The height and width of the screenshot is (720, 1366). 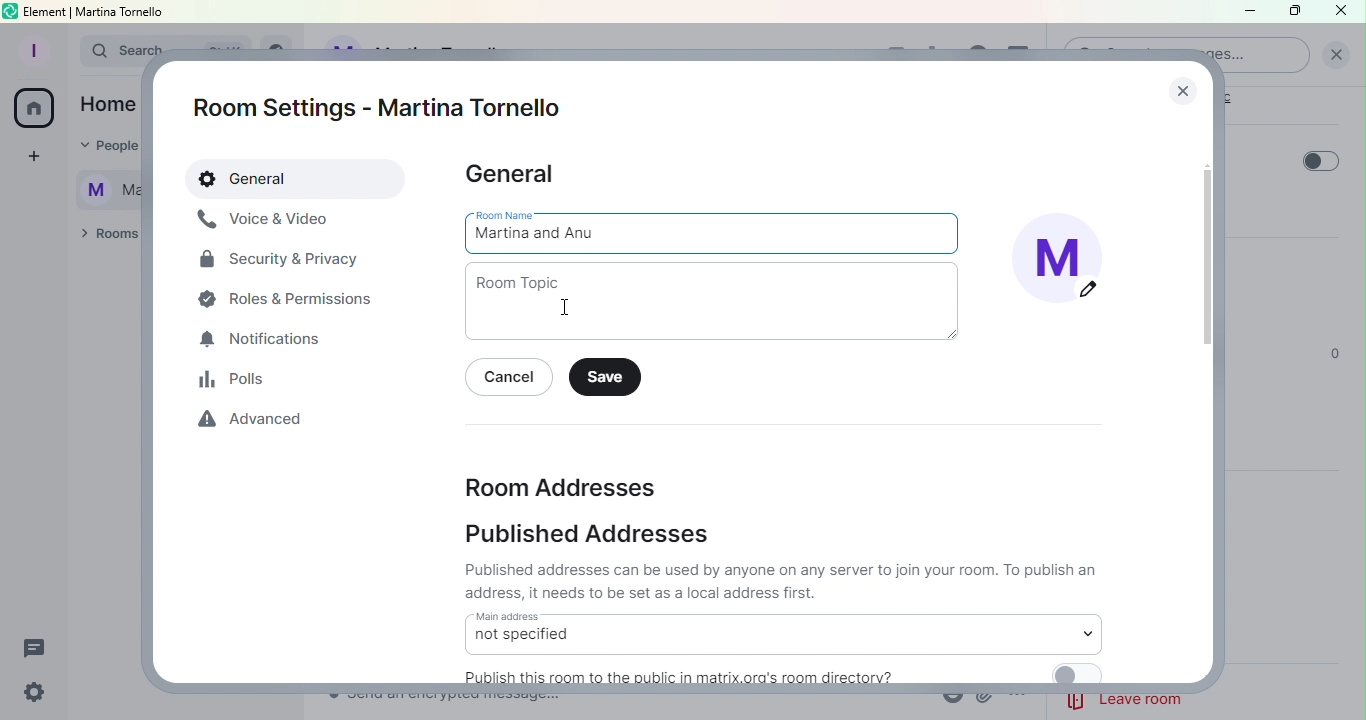 I want to click on General, so click(x=513, y=175).